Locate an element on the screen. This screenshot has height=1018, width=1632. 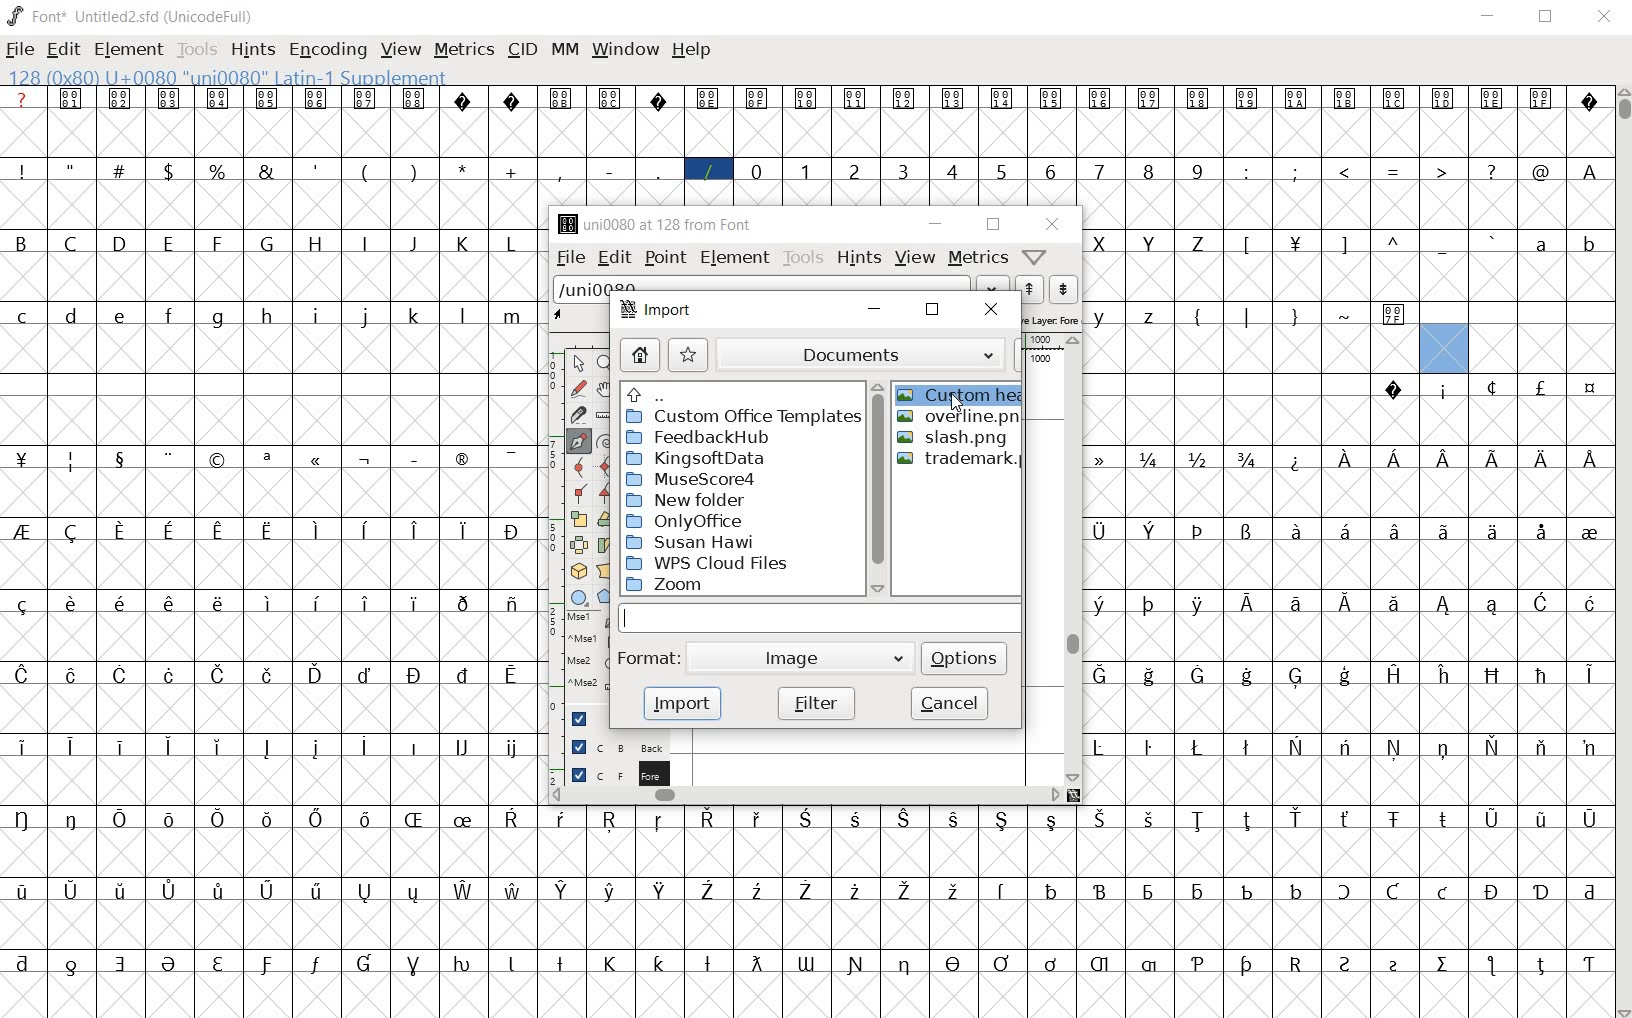
Encoding is located at coordinates (212, 14).